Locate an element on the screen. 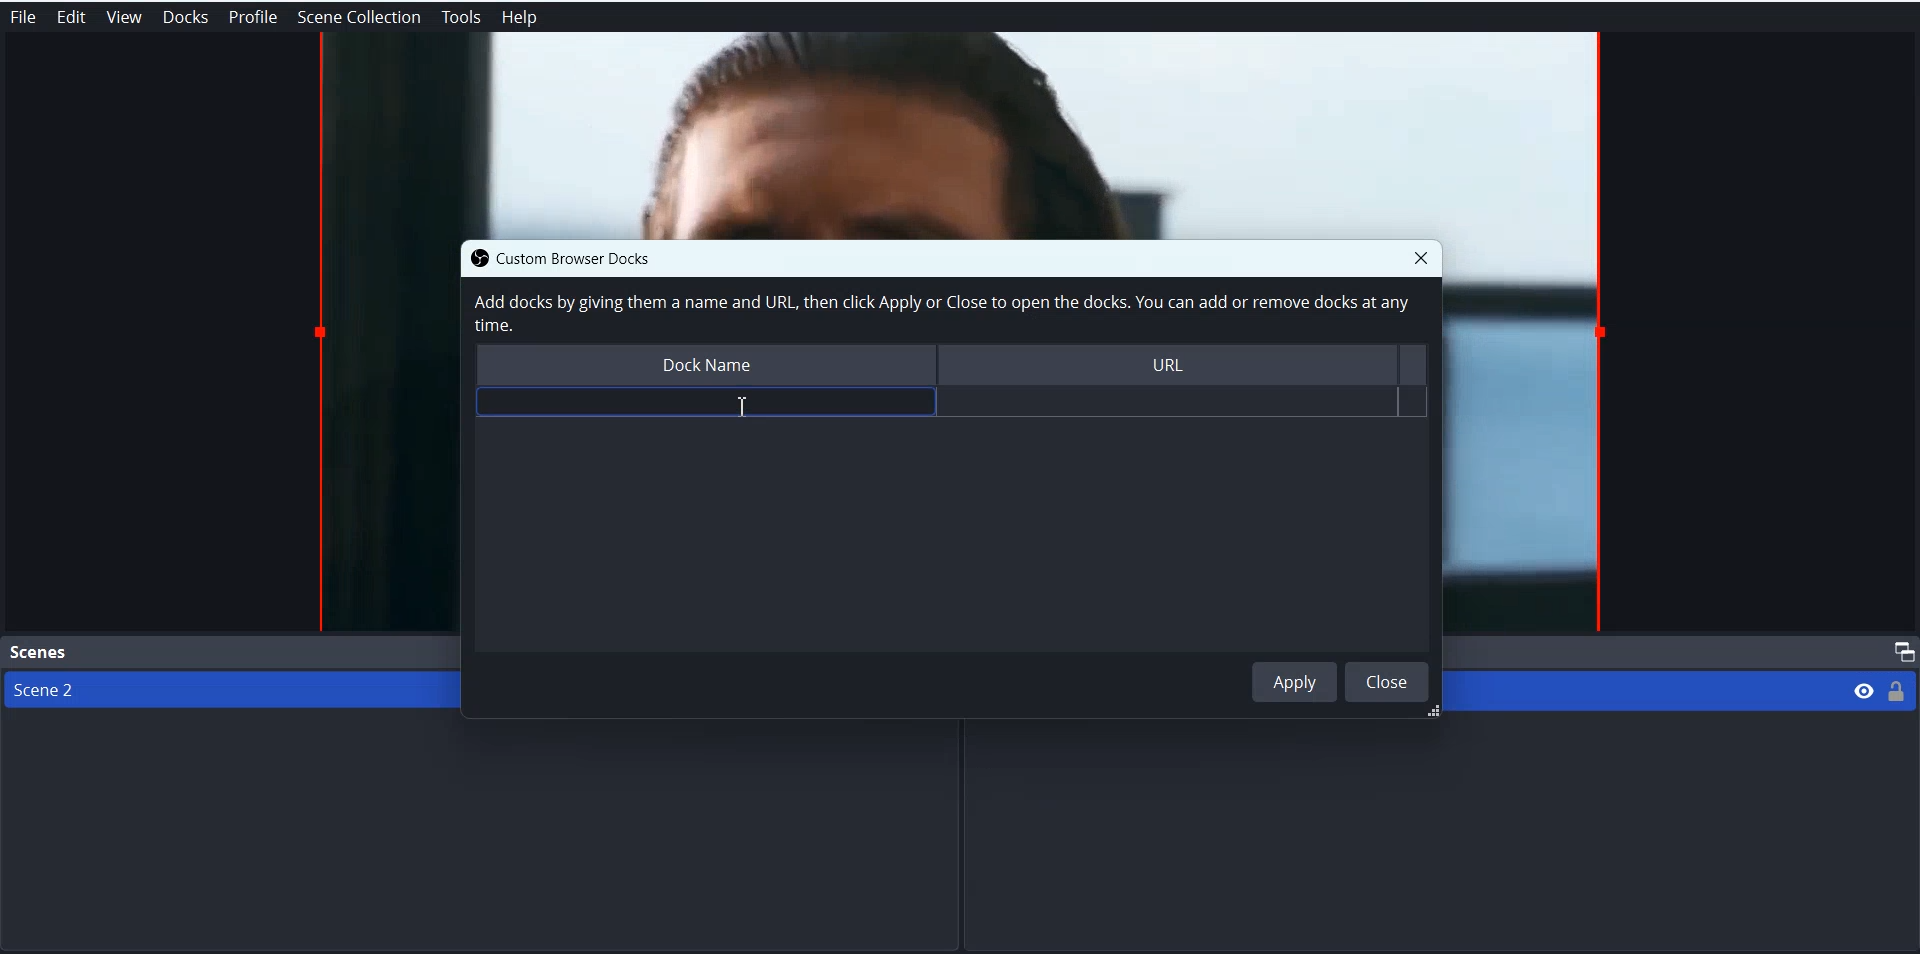 This screenshot has width=1920, height=954. Profile is located at coordinates (253, 17).